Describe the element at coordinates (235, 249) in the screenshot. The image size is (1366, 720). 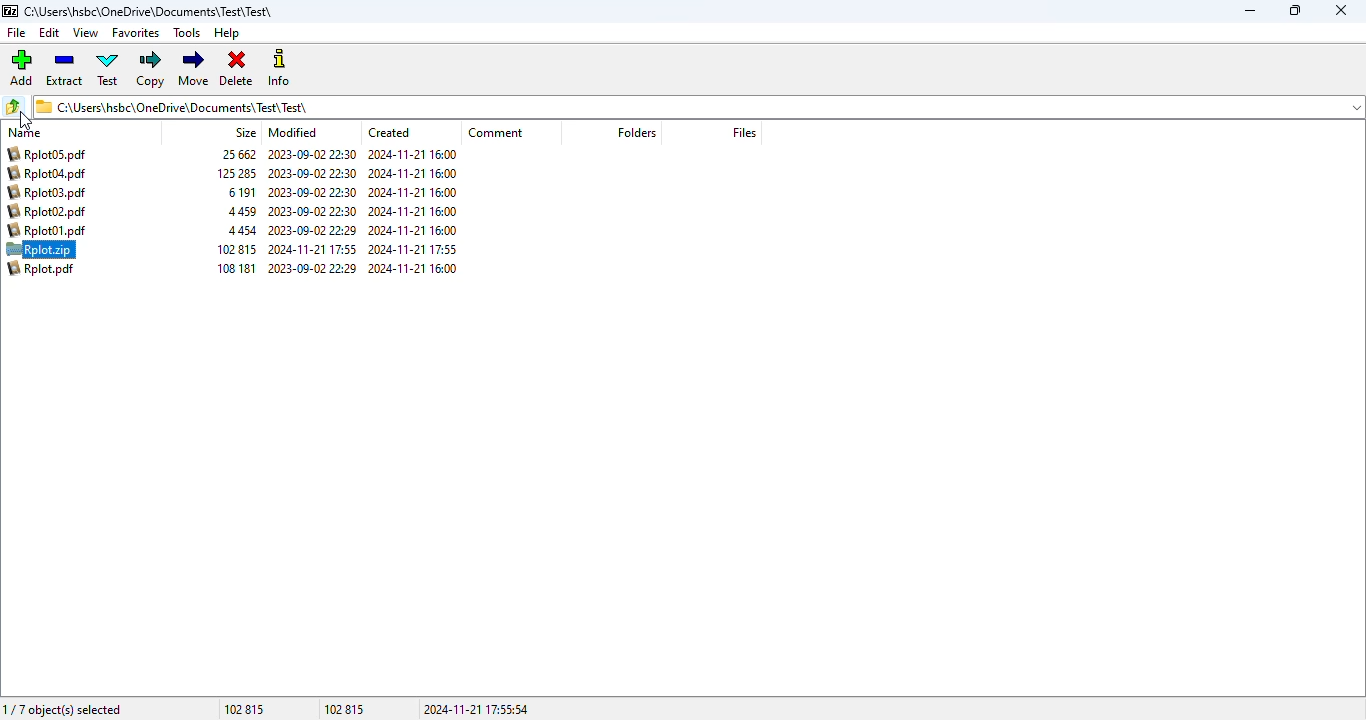
I see `102 815` at that location.